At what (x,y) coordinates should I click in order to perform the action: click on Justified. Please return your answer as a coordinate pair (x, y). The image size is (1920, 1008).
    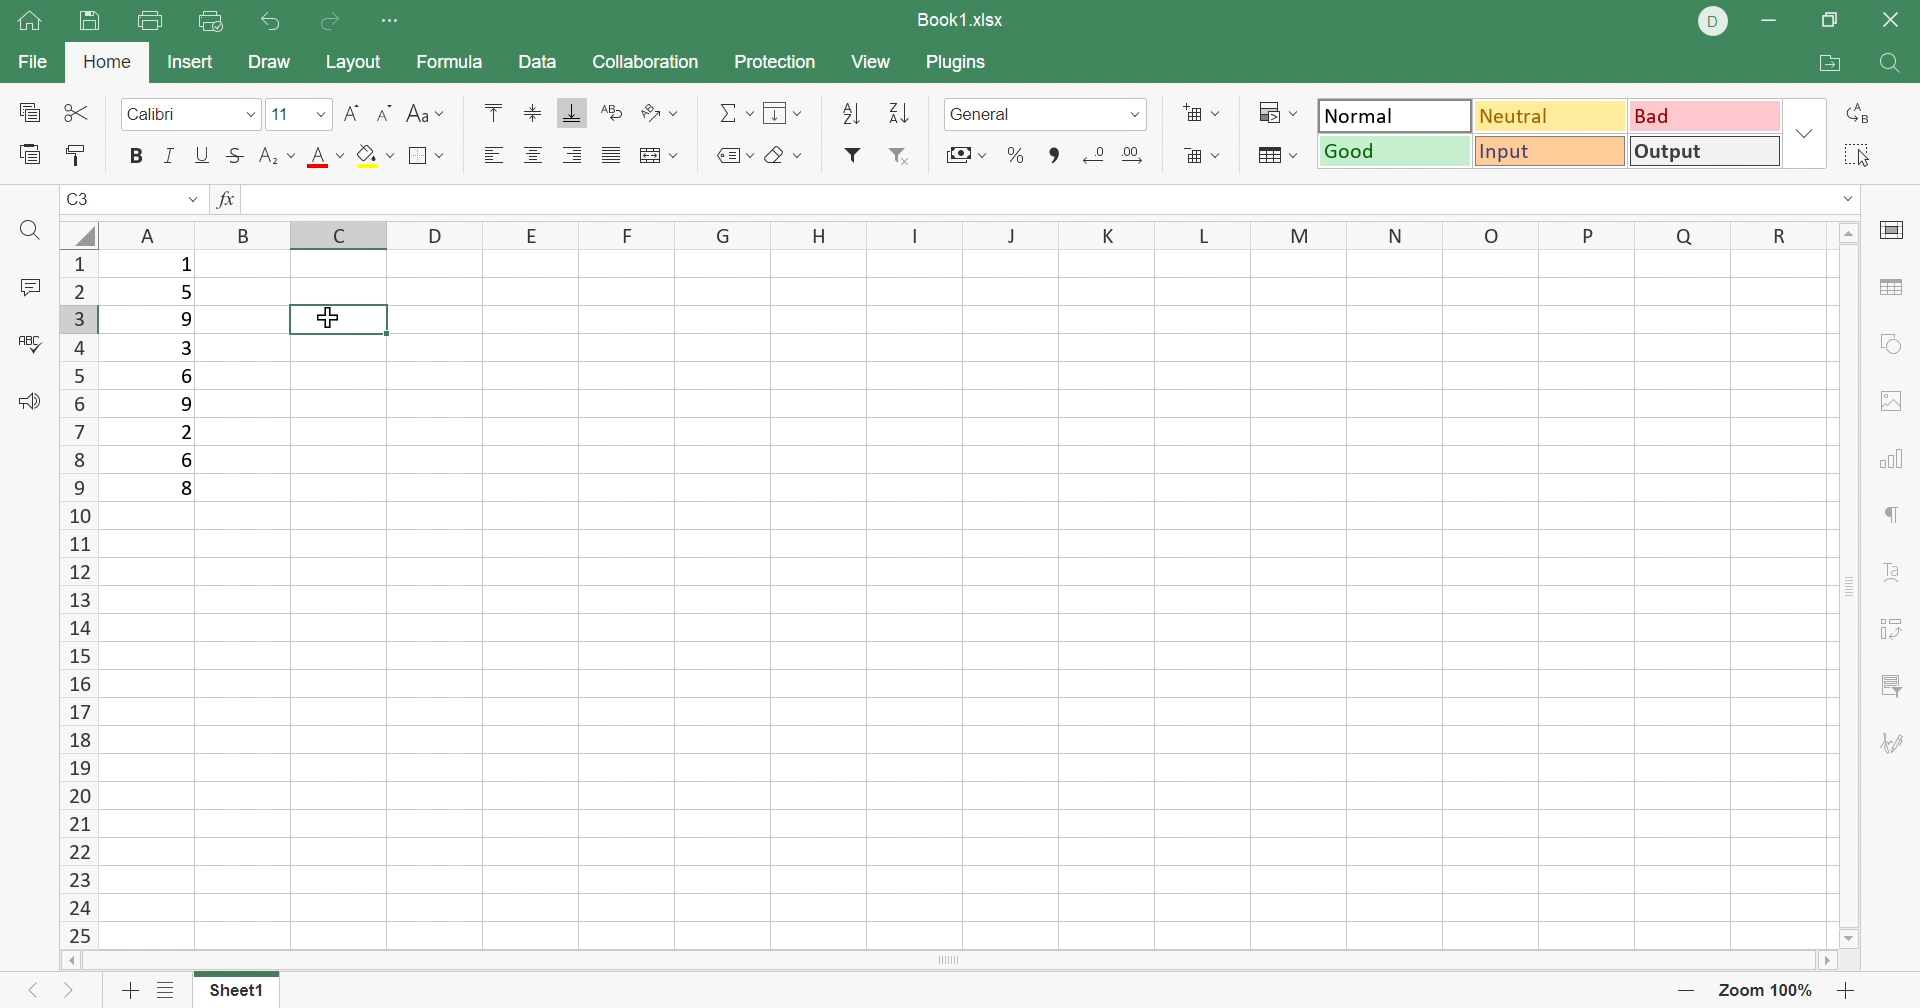
    Looking at the image, I should click on (611, 159).